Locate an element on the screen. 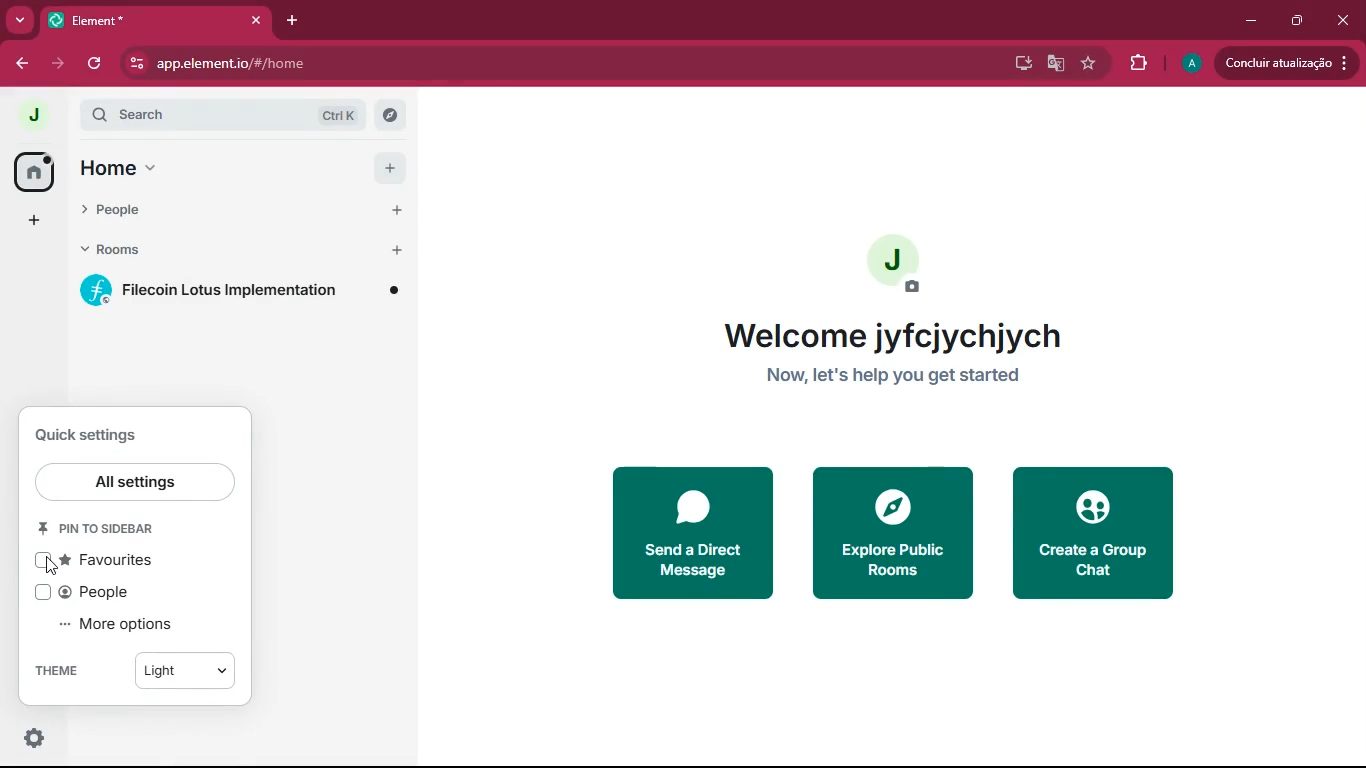  home is located at coordinates (107, 171).